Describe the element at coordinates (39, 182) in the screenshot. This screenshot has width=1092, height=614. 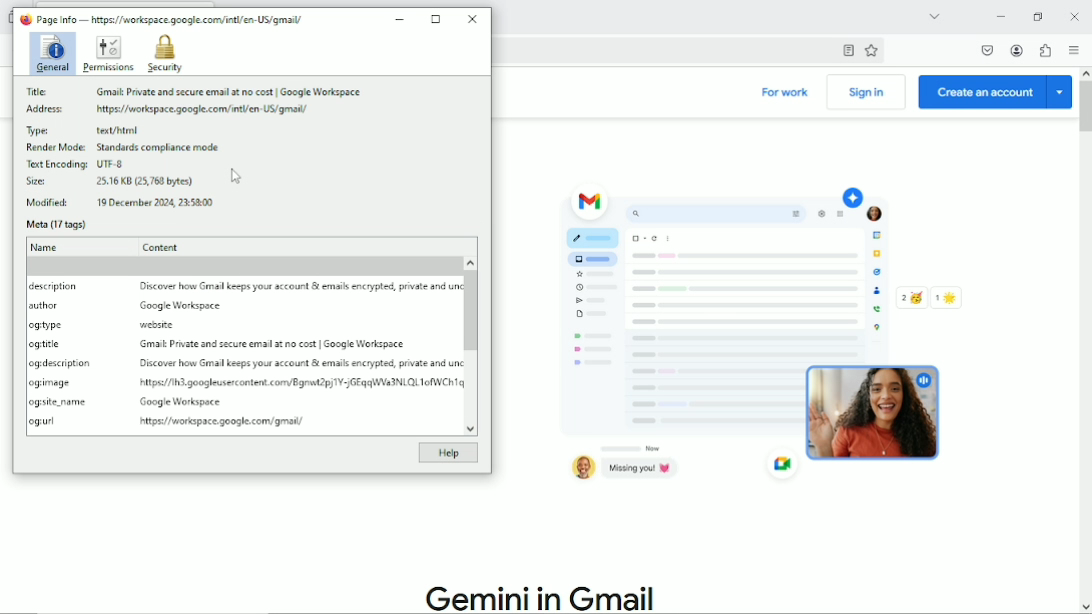
I see `Size` at that location.